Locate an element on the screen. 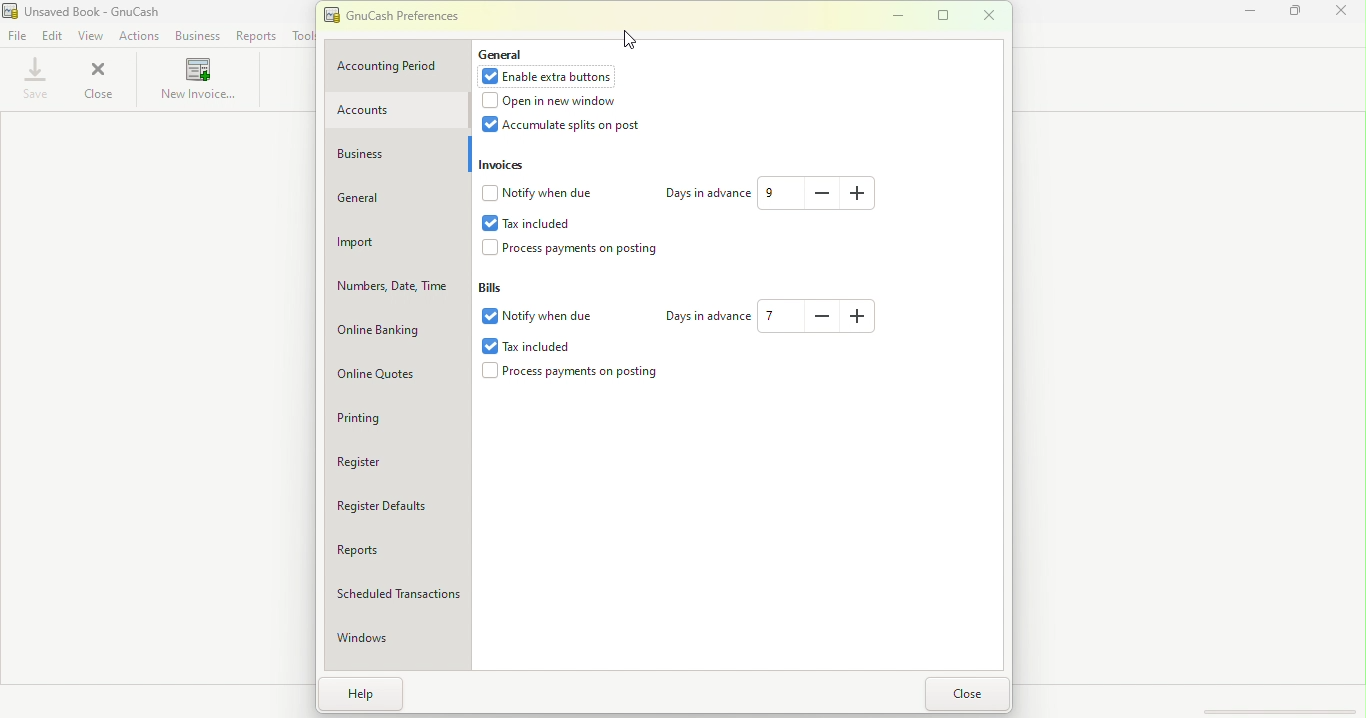 Image resolution: width=1366 pixels, height=718 pixels. Minimize is located at coordinates (1248, 16).